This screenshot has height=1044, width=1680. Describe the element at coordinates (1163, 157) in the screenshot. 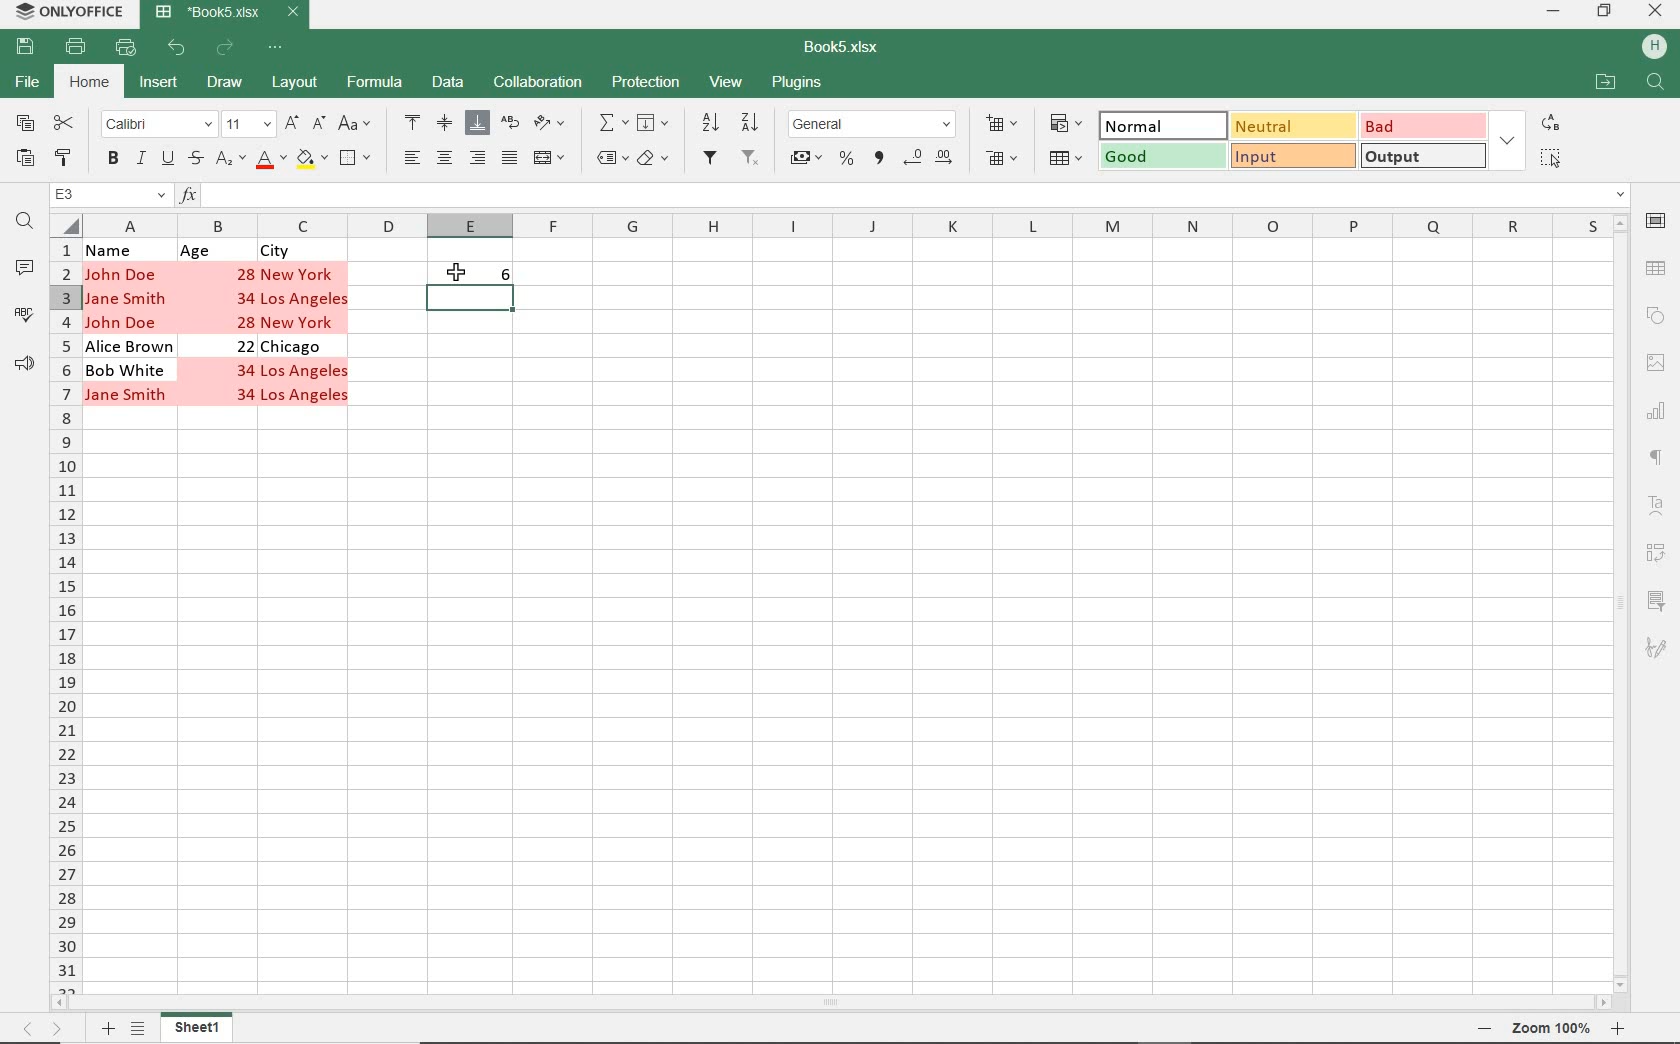

I see `GOOD` at that location.